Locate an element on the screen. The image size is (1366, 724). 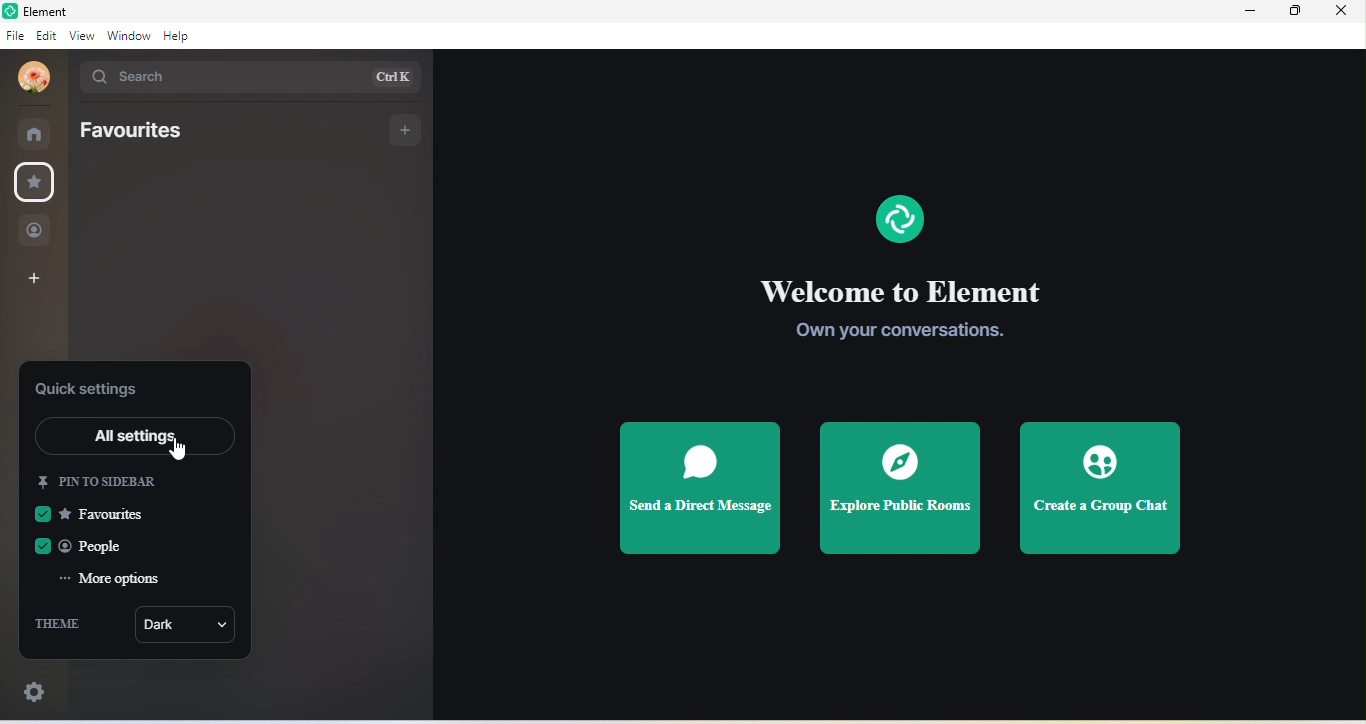
create a space is located at coordinates (35, 280).